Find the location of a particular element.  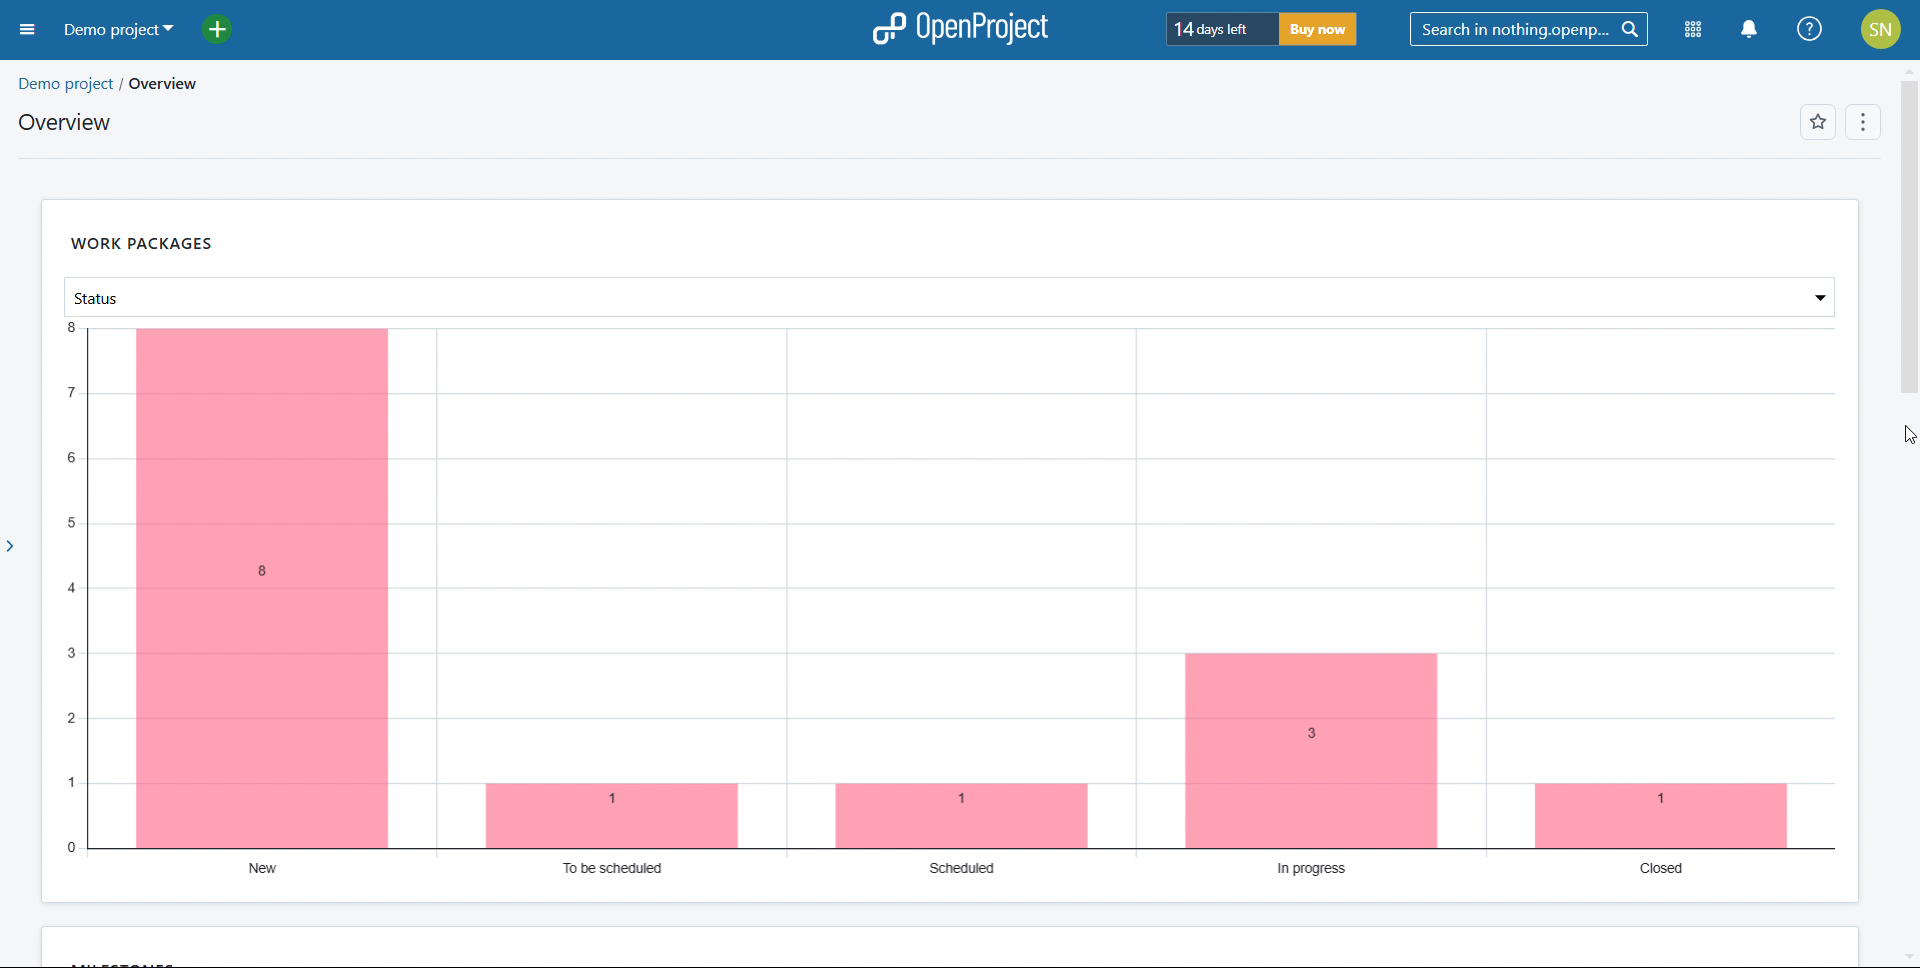

add to favorites is located at coordinates (1817, 122).